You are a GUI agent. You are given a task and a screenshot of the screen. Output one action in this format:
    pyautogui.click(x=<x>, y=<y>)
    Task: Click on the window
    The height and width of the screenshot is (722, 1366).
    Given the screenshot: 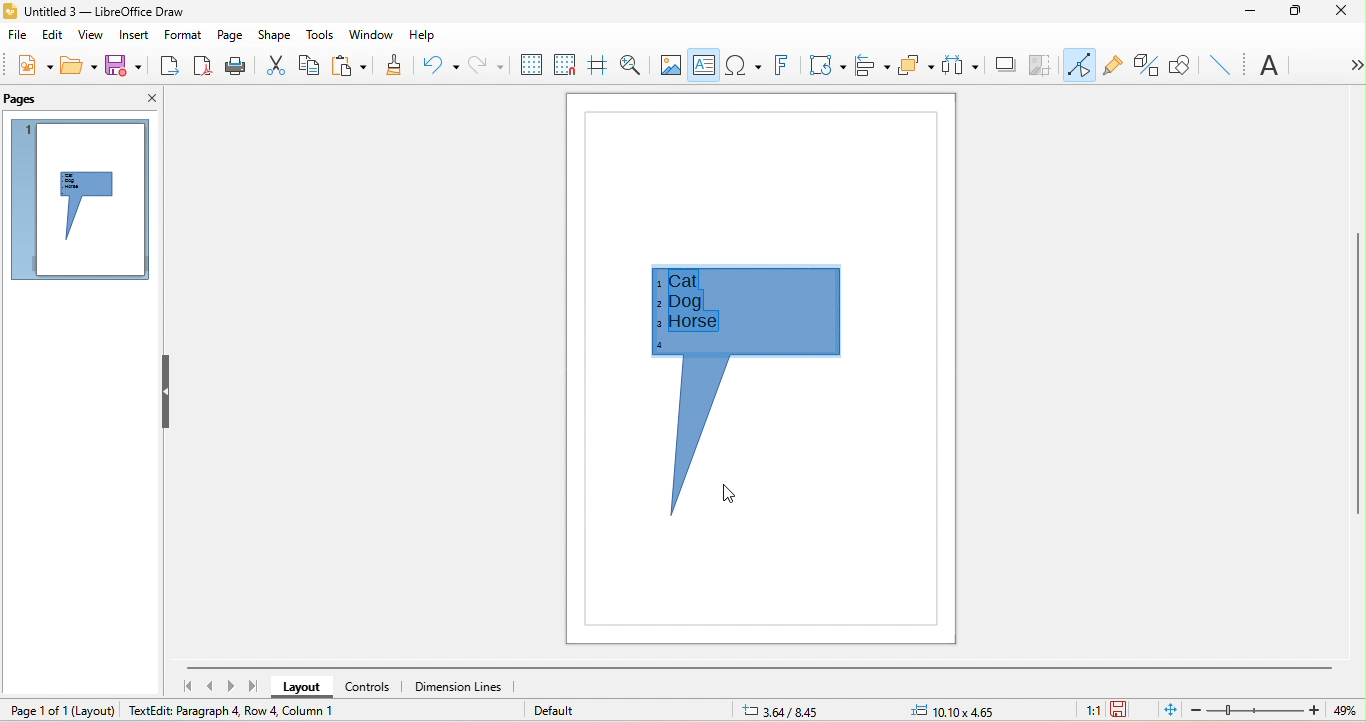 What is the action you would take?
    pyautogui.click(x=375, y=34)
    